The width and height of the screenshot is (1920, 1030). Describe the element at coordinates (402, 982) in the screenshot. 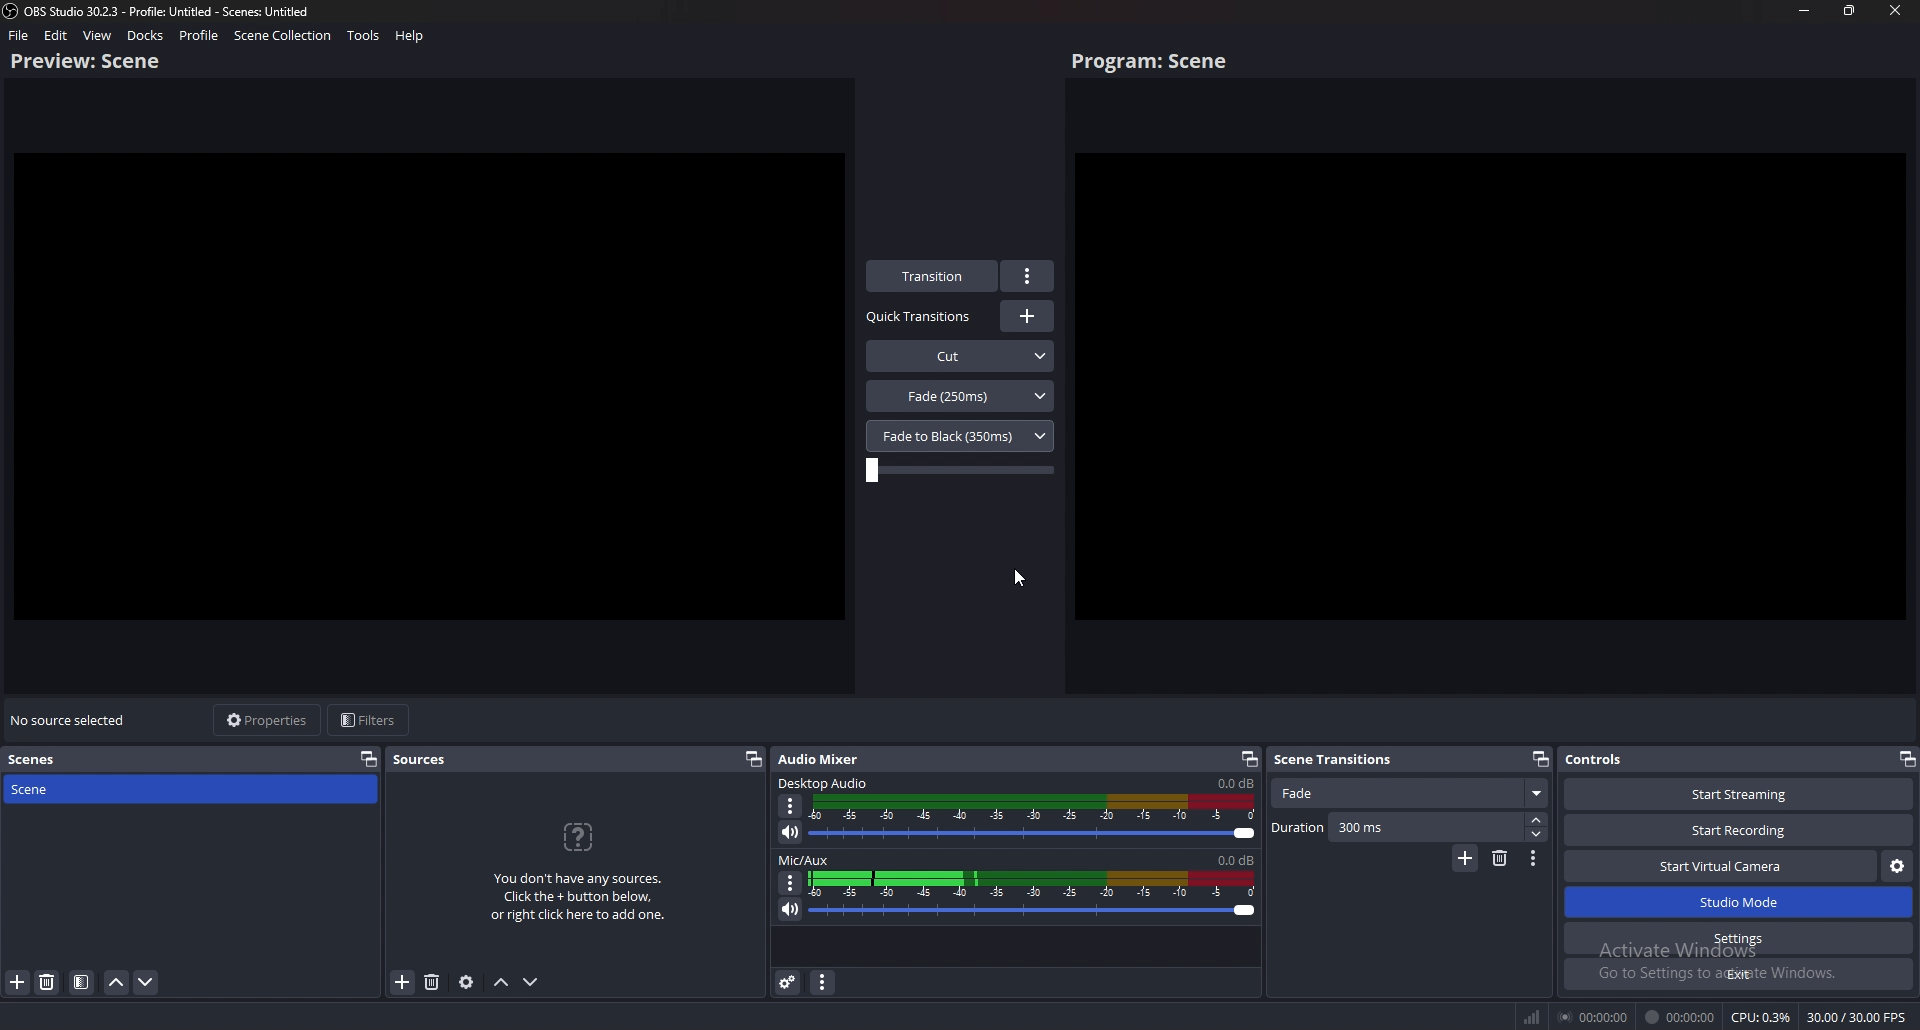

I see `add source` at that location.